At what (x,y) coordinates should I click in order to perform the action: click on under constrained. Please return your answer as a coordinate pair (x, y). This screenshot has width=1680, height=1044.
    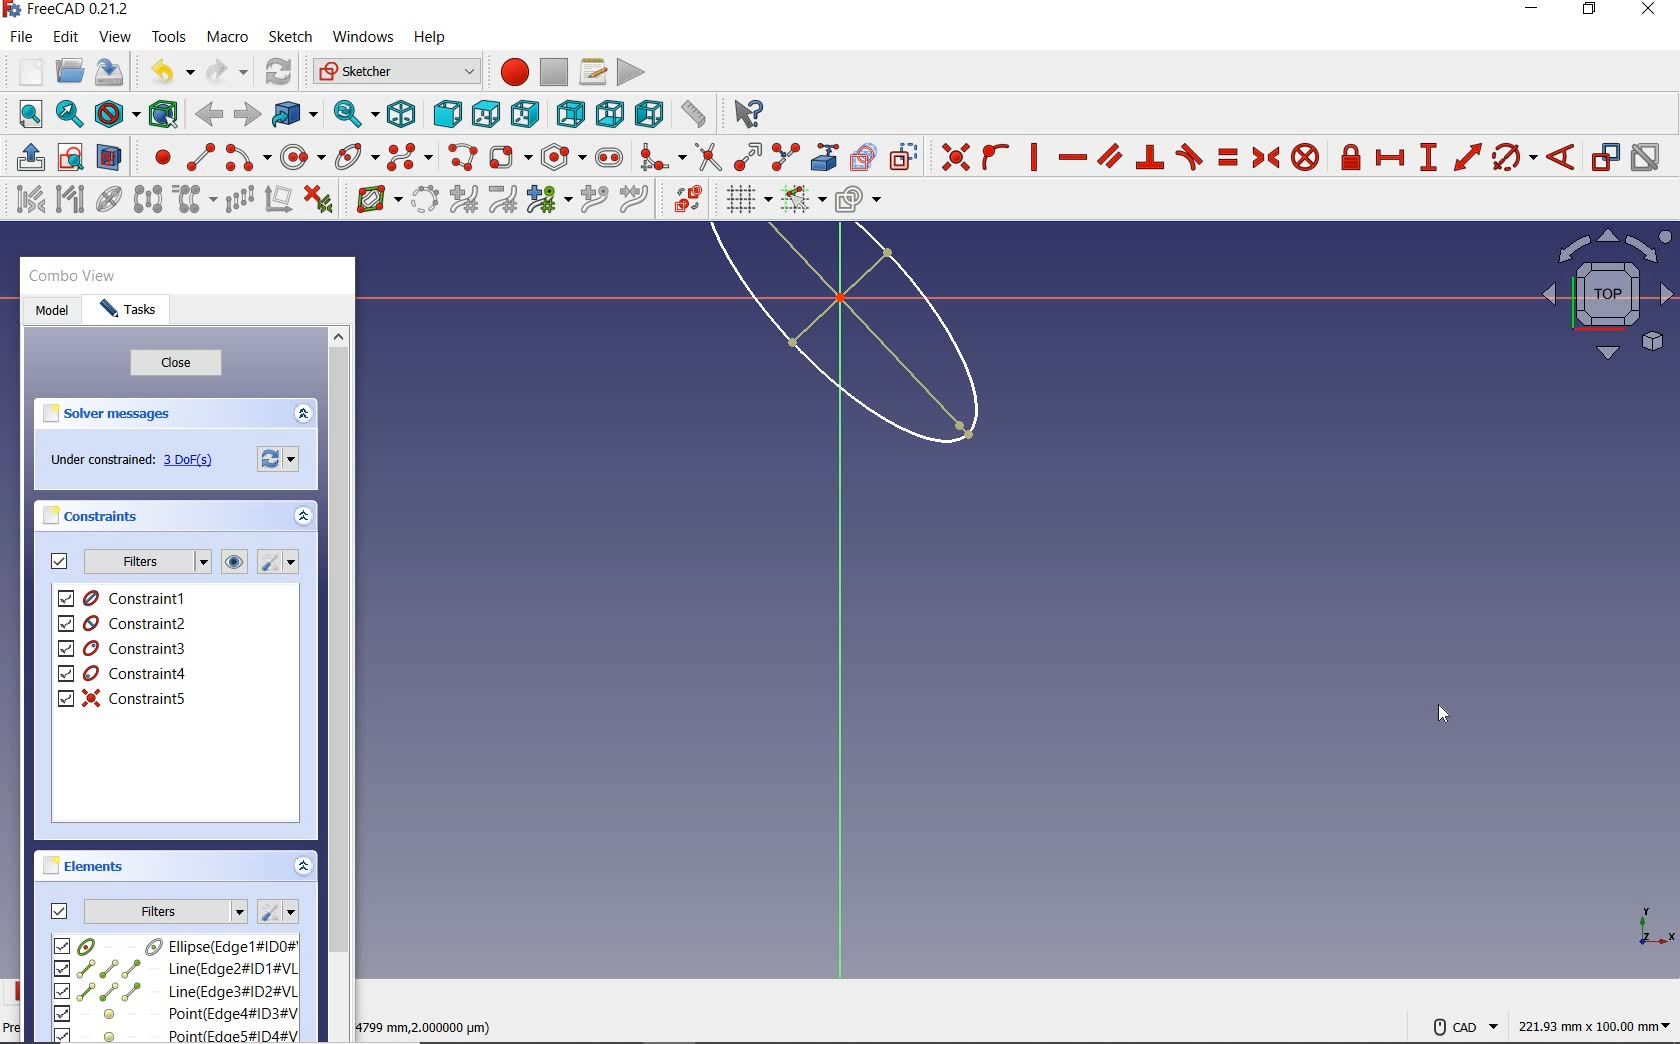
    Looking at the image, I should click on (137, 461).